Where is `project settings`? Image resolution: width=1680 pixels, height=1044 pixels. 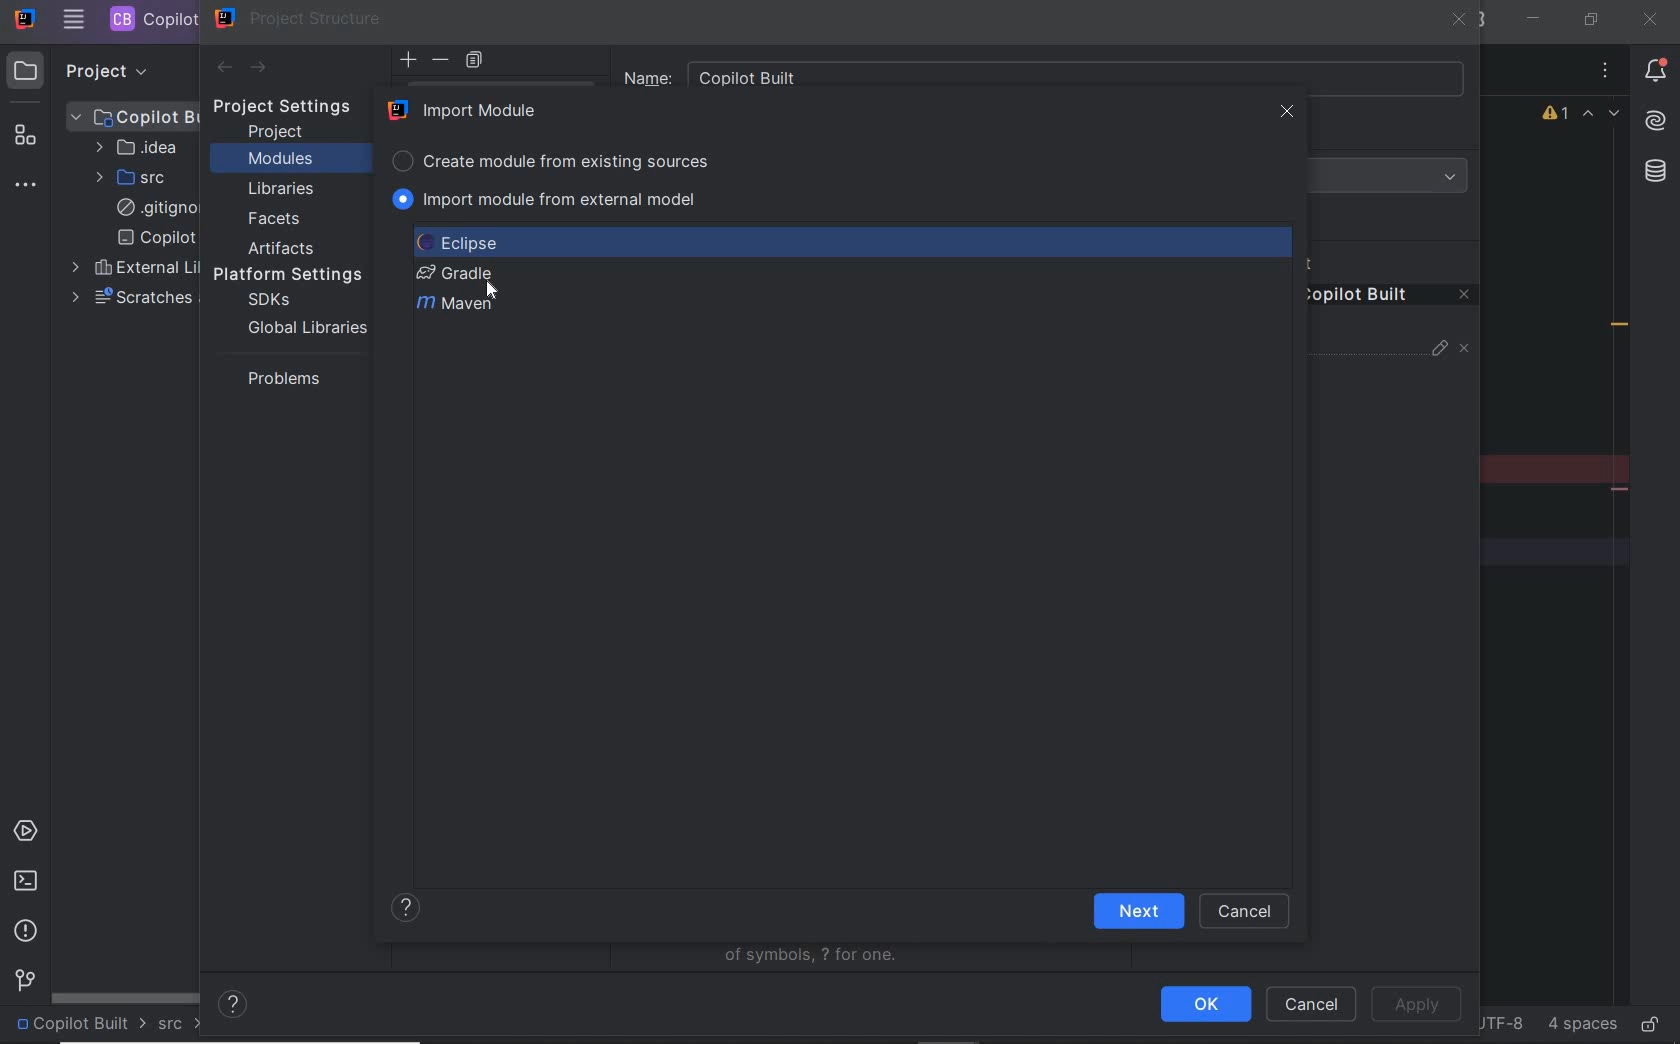
project settings is located at coordinates (296, 107).